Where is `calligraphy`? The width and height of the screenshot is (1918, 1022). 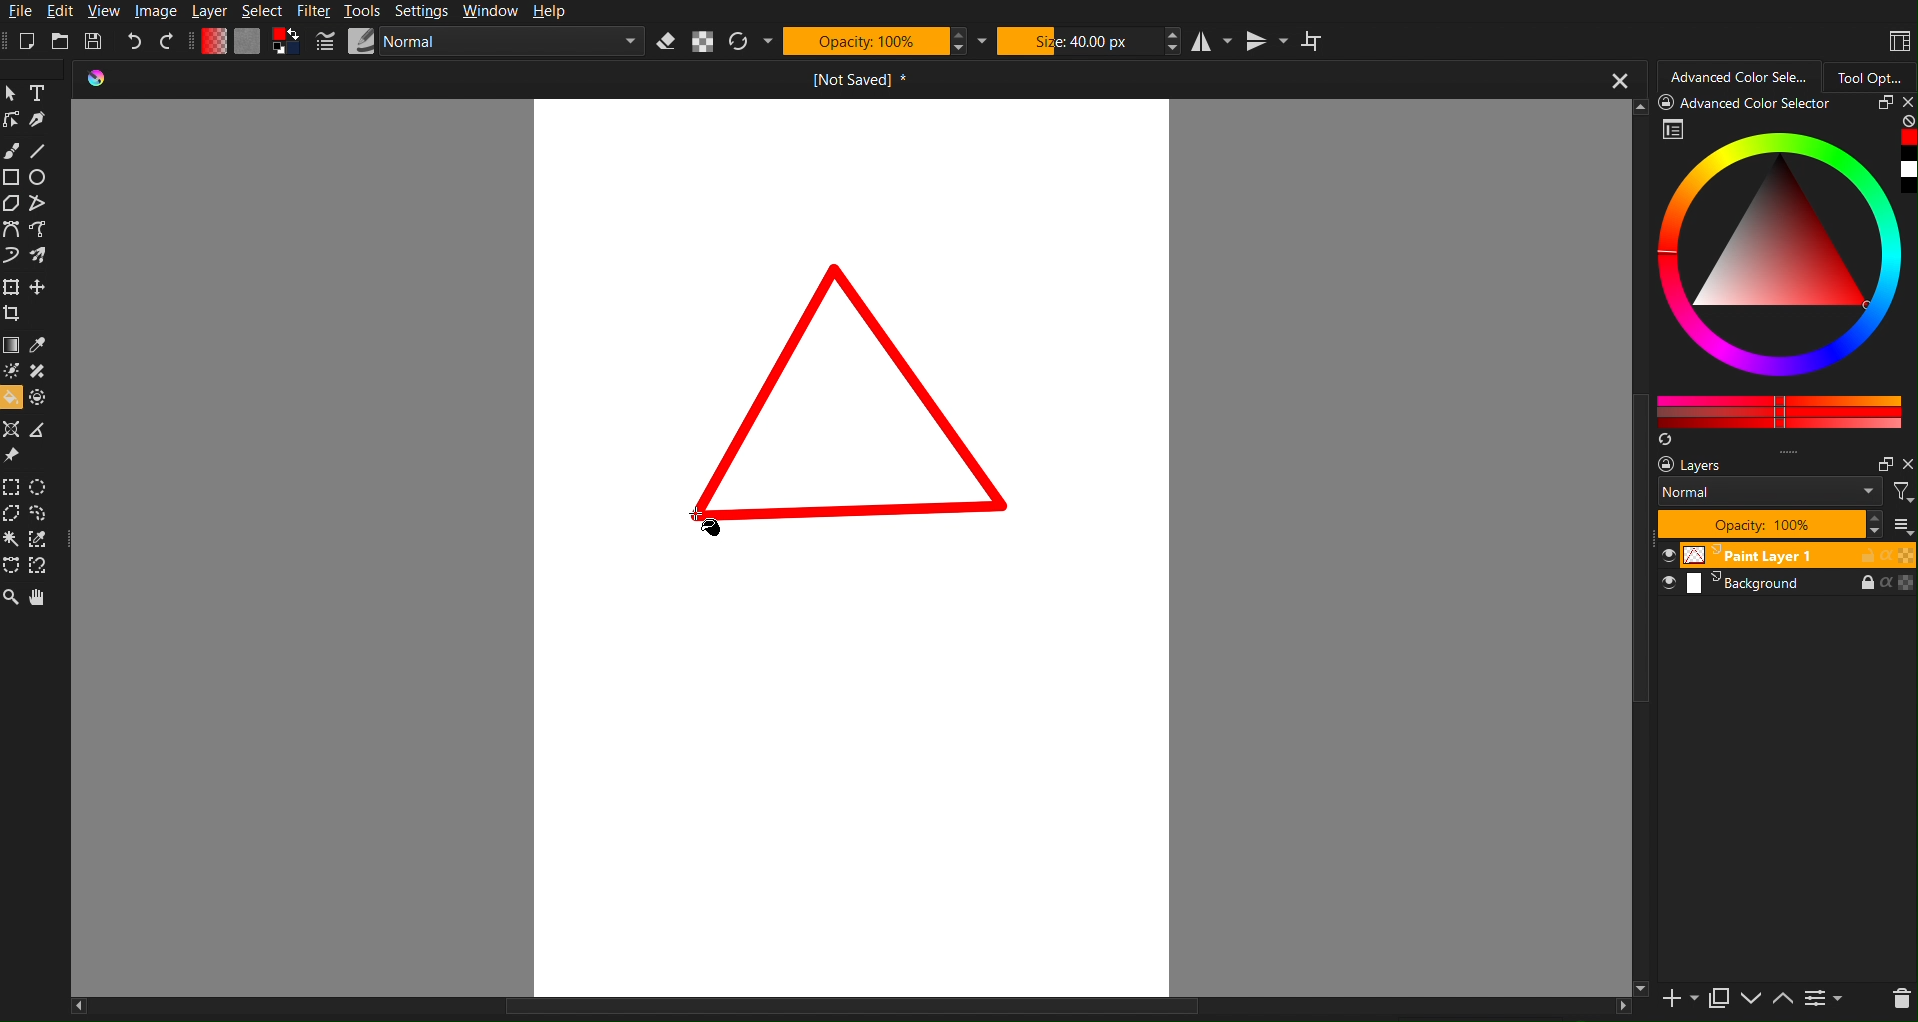 calligraphy is located at coordinates (38, 120).